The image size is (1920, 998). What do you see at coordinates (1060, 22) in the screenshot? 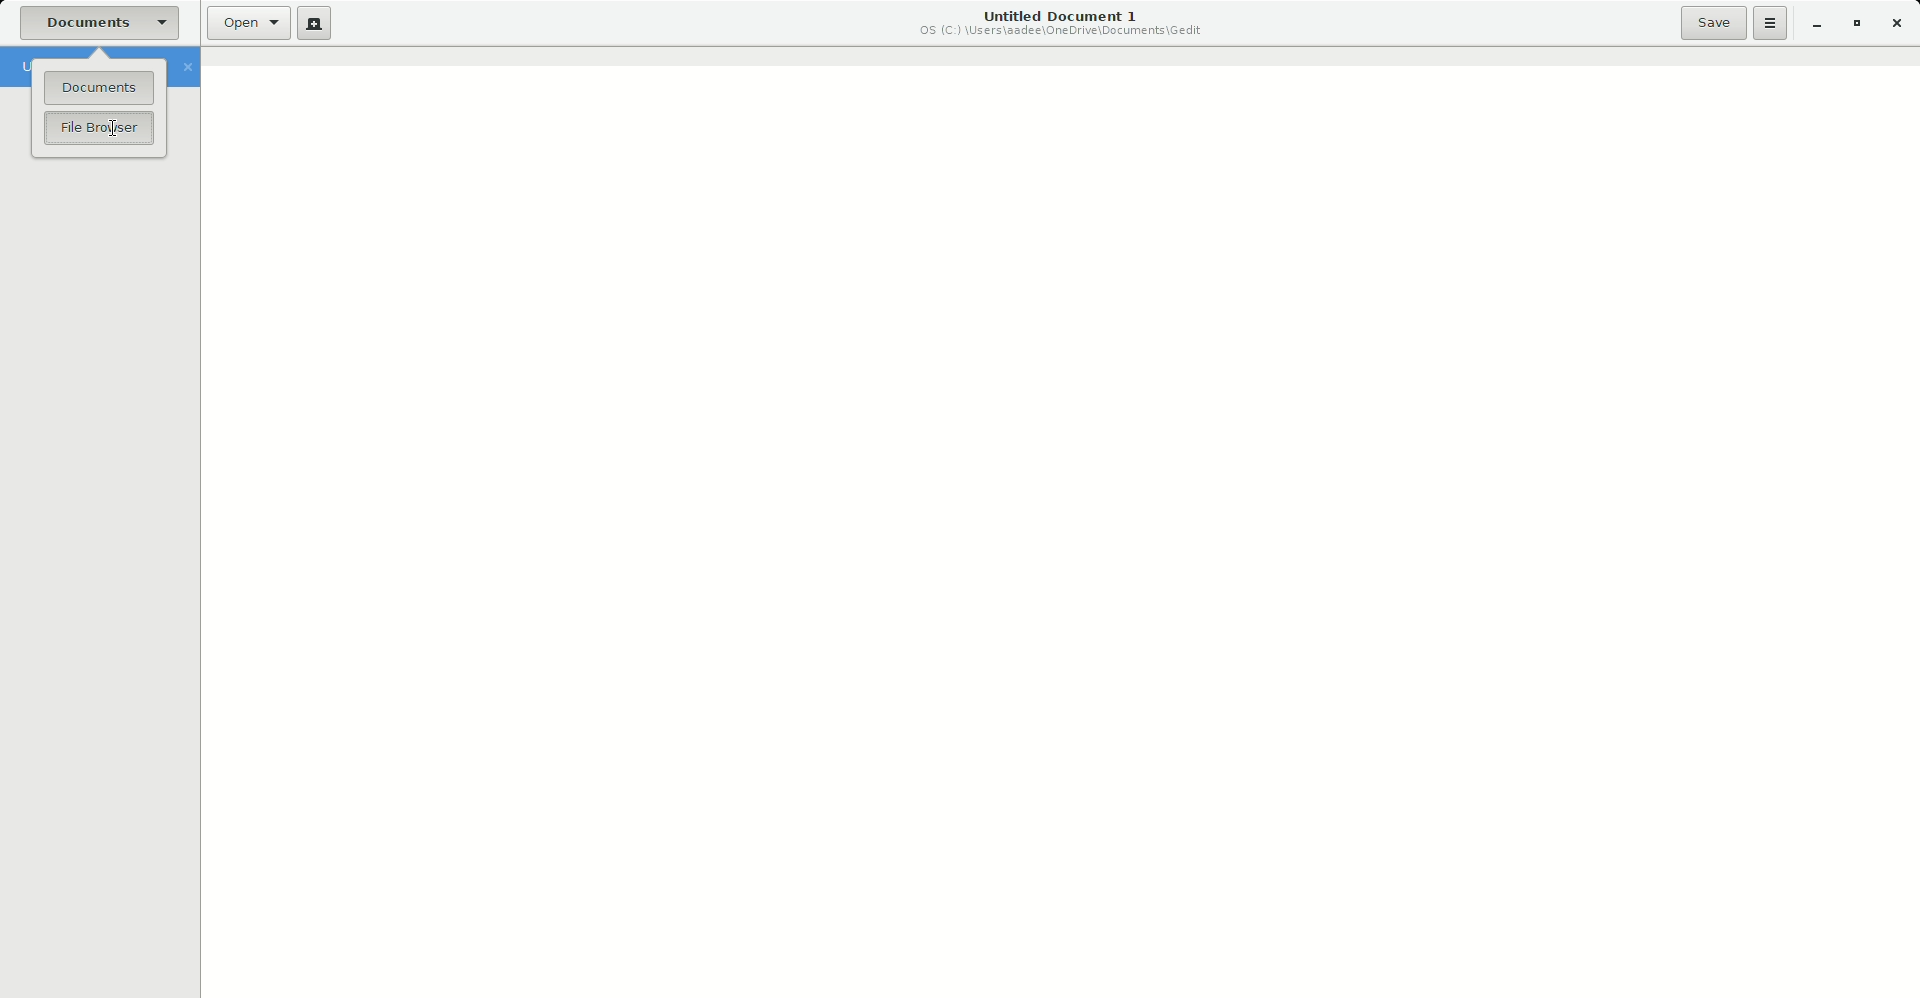
I see `Untitled Document 1` at bounding box center [1060, 22].